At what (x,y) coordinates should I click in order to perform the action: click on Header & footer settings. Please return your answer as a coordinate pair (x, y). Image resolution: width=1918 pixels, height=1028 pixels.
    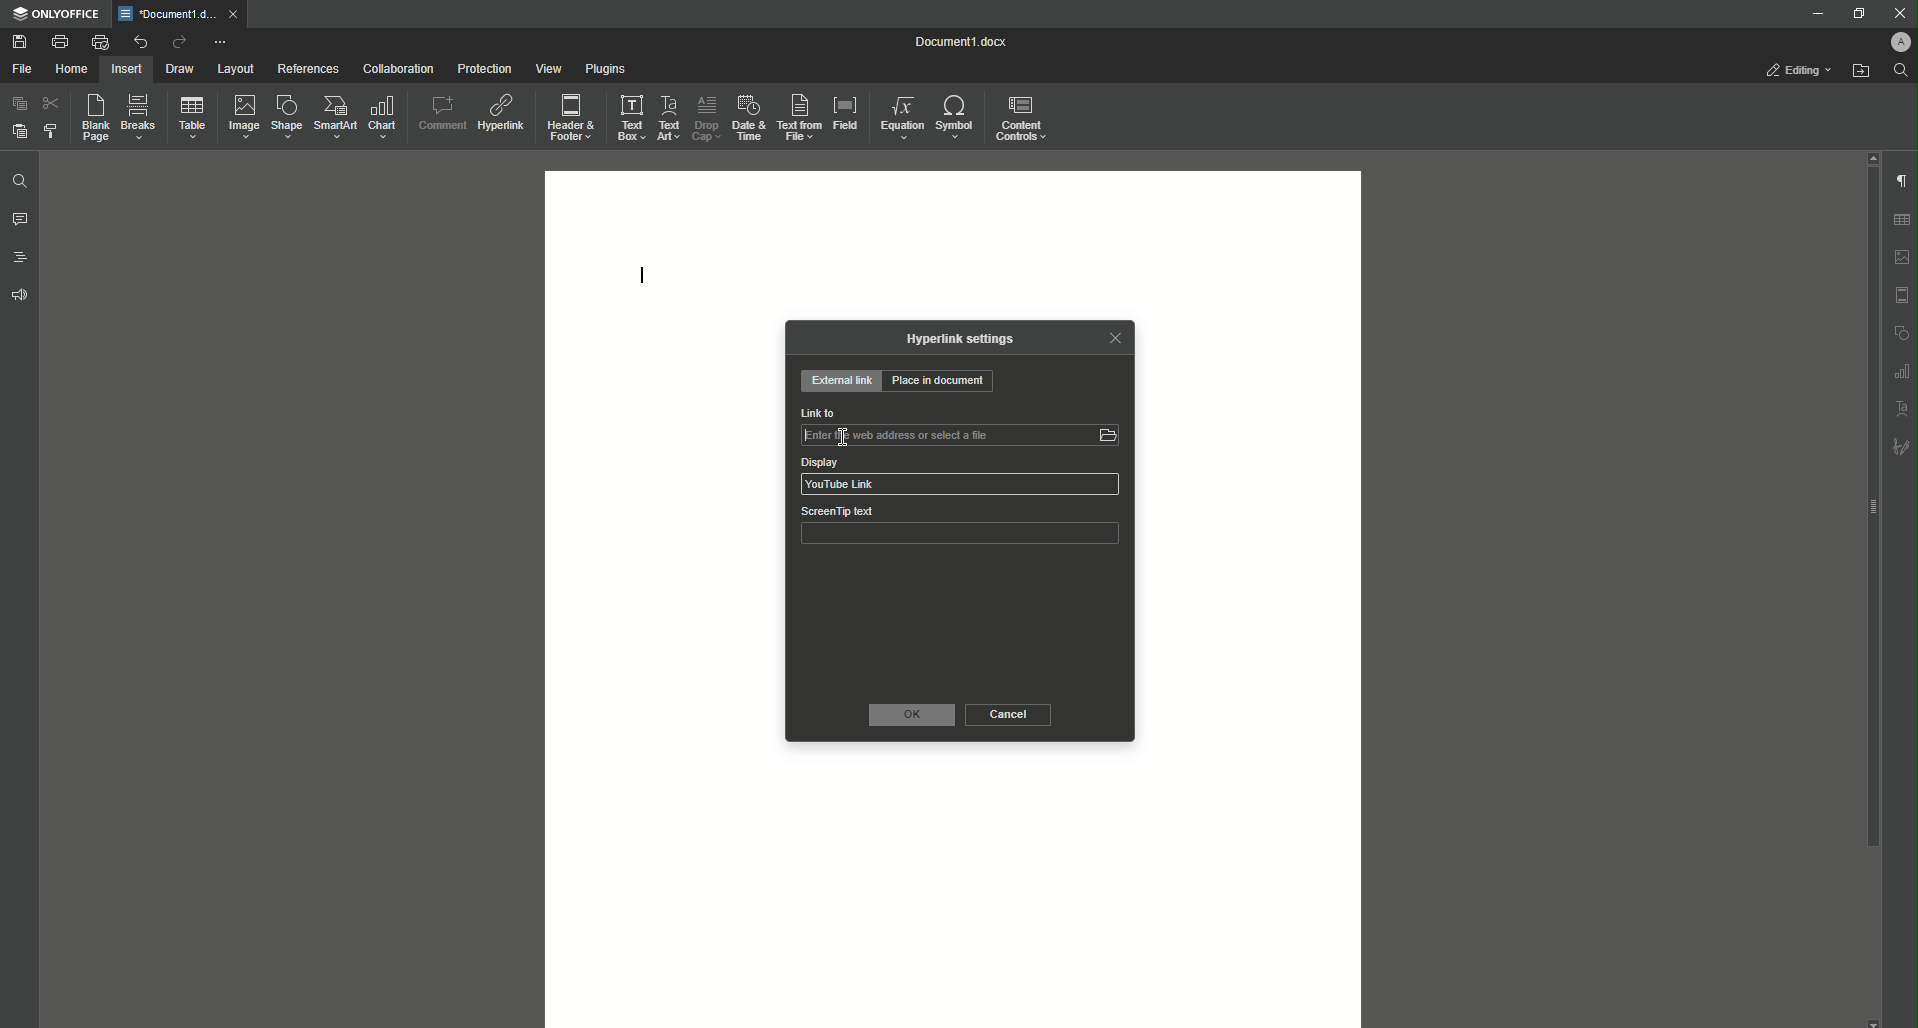
    Looking at the image, I should click on (1904, 296).